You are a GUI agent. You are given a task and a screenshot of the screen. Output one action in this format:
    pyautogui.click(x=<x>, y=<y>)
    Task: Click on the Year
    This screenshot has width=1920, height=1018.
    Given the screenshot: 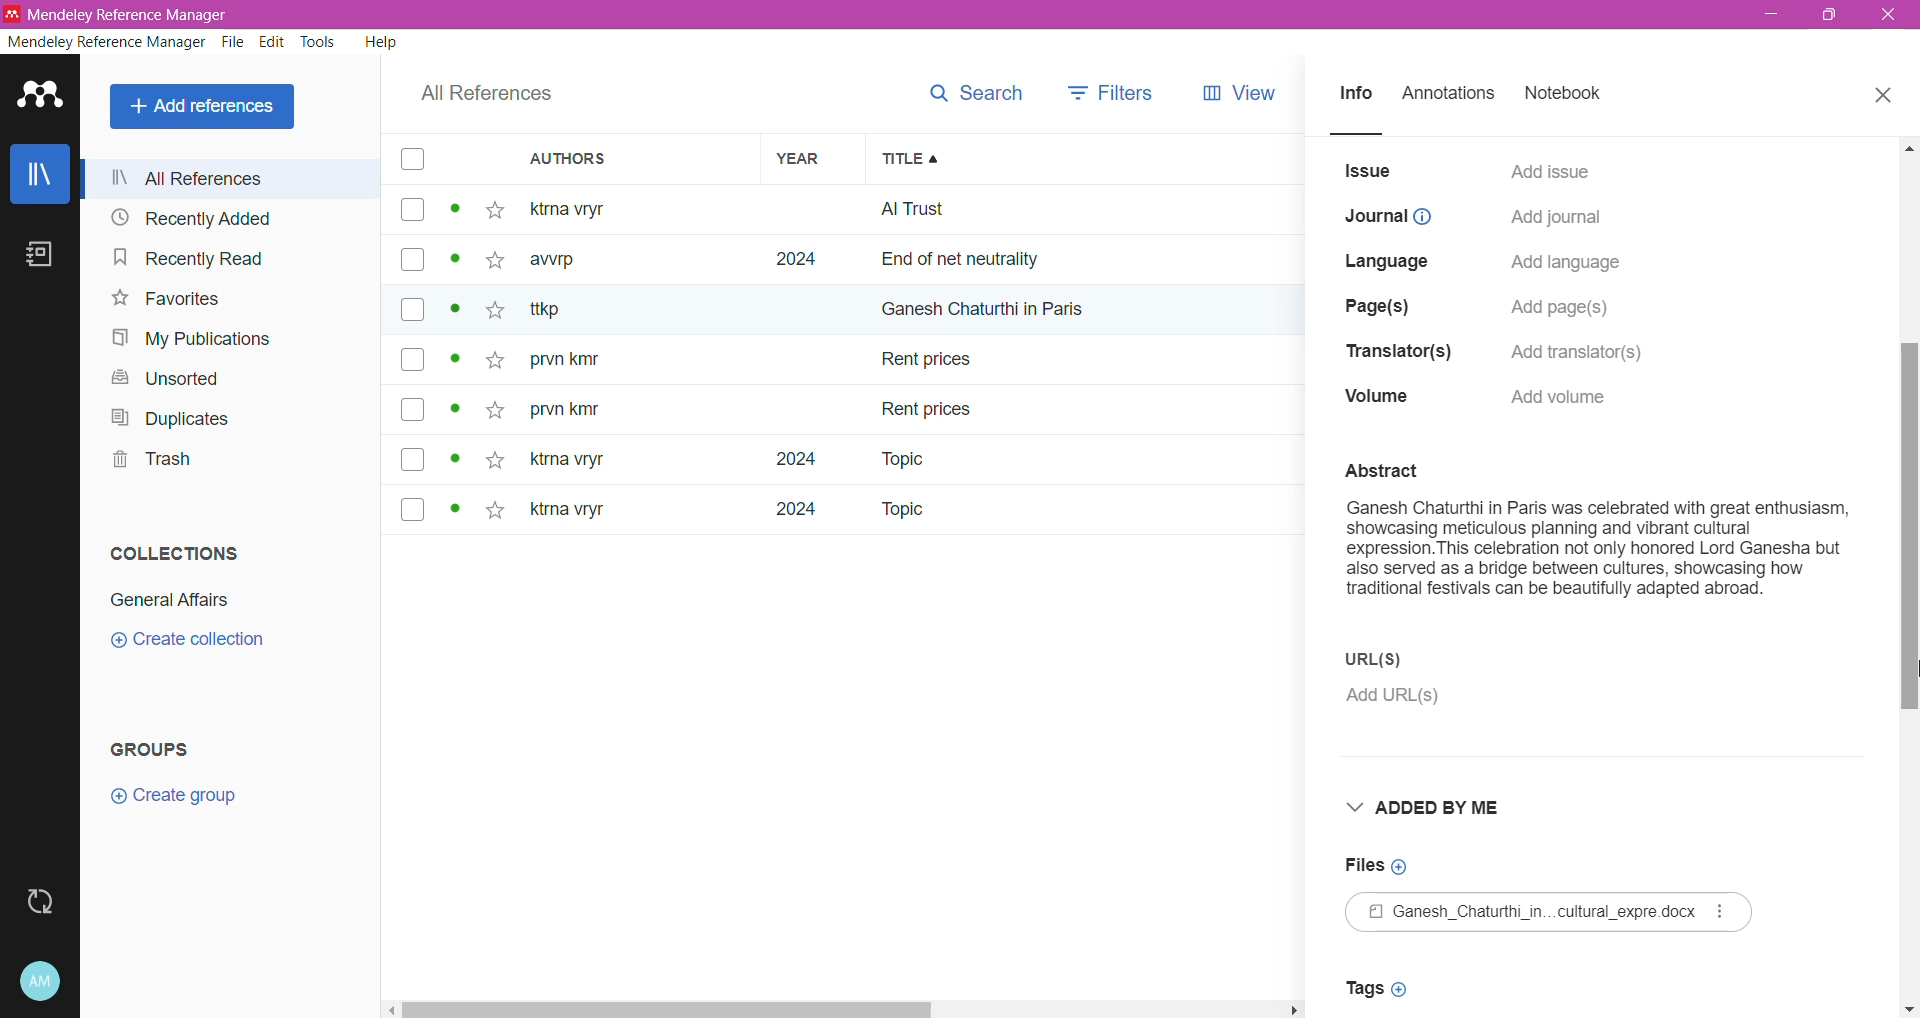 What is the action you would take?
    pyautogui.click(x=809, y=160)
    